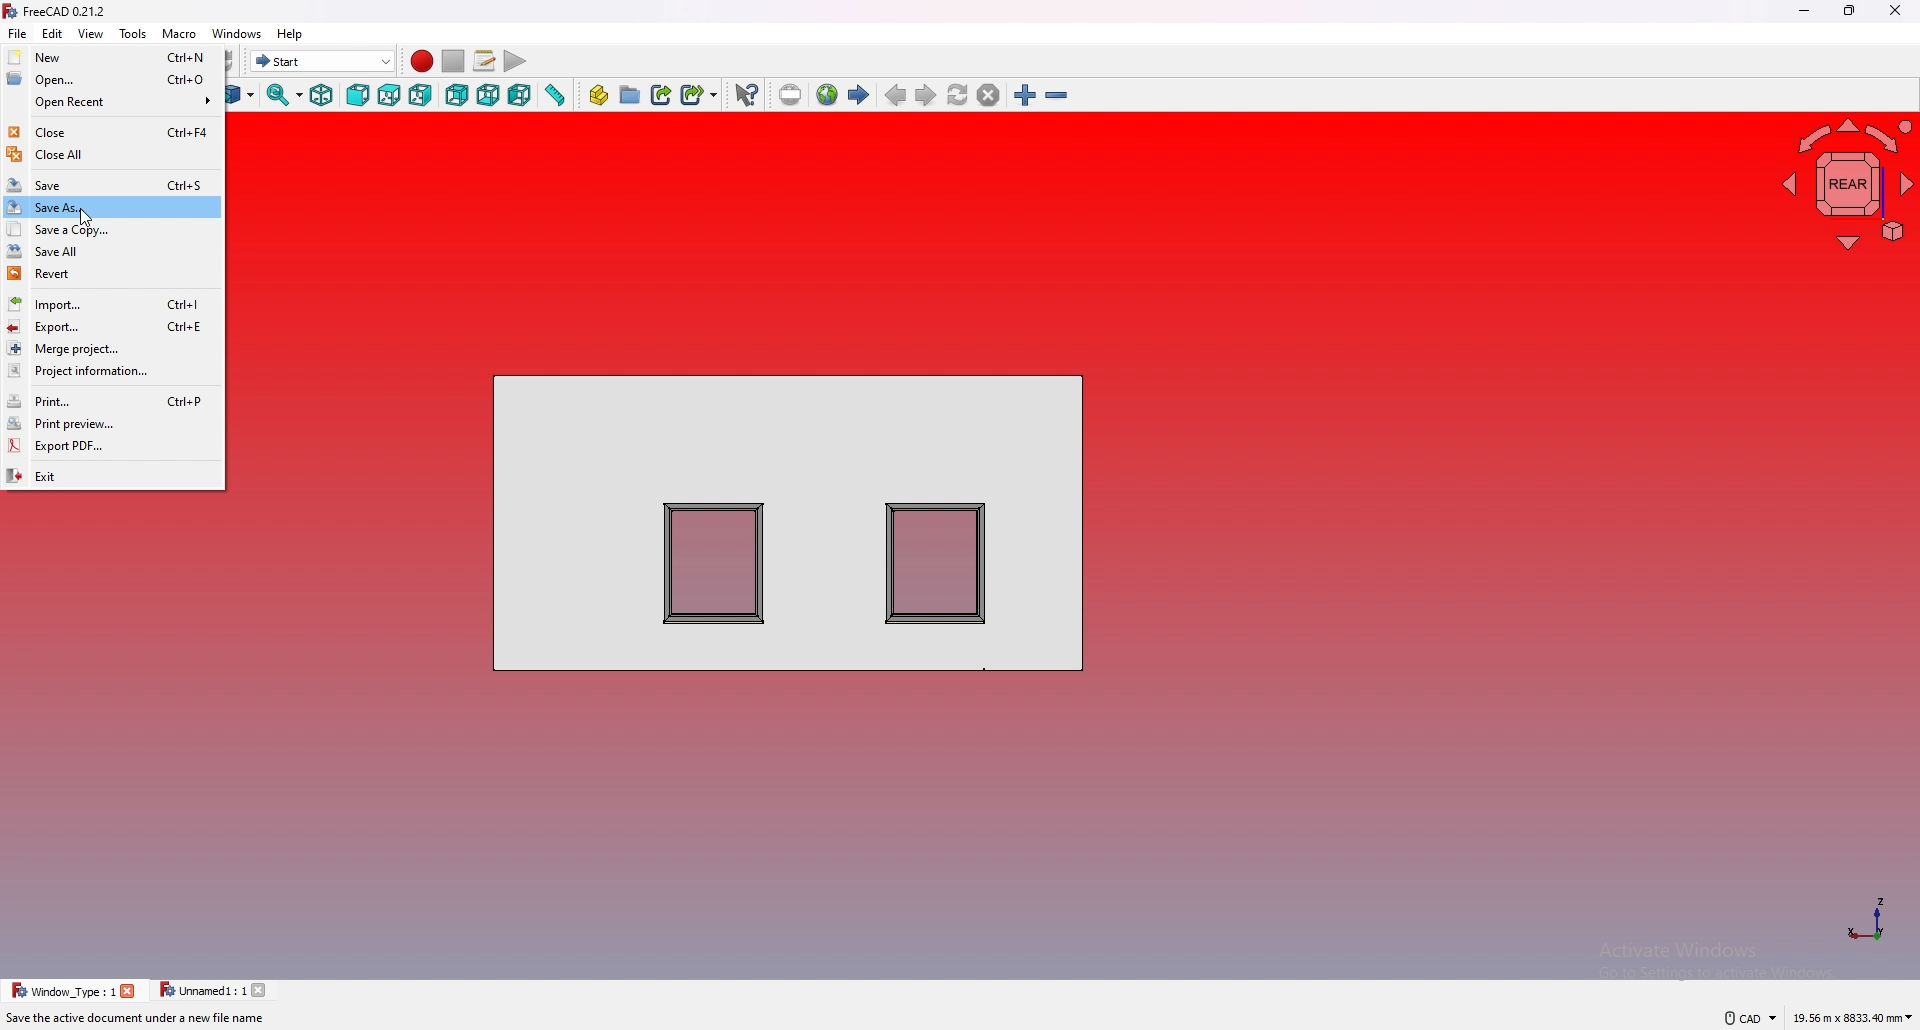  What do you see at coordinates (111, 154) in the screenshot?
I see `close all` at bounding box center [111, 154].